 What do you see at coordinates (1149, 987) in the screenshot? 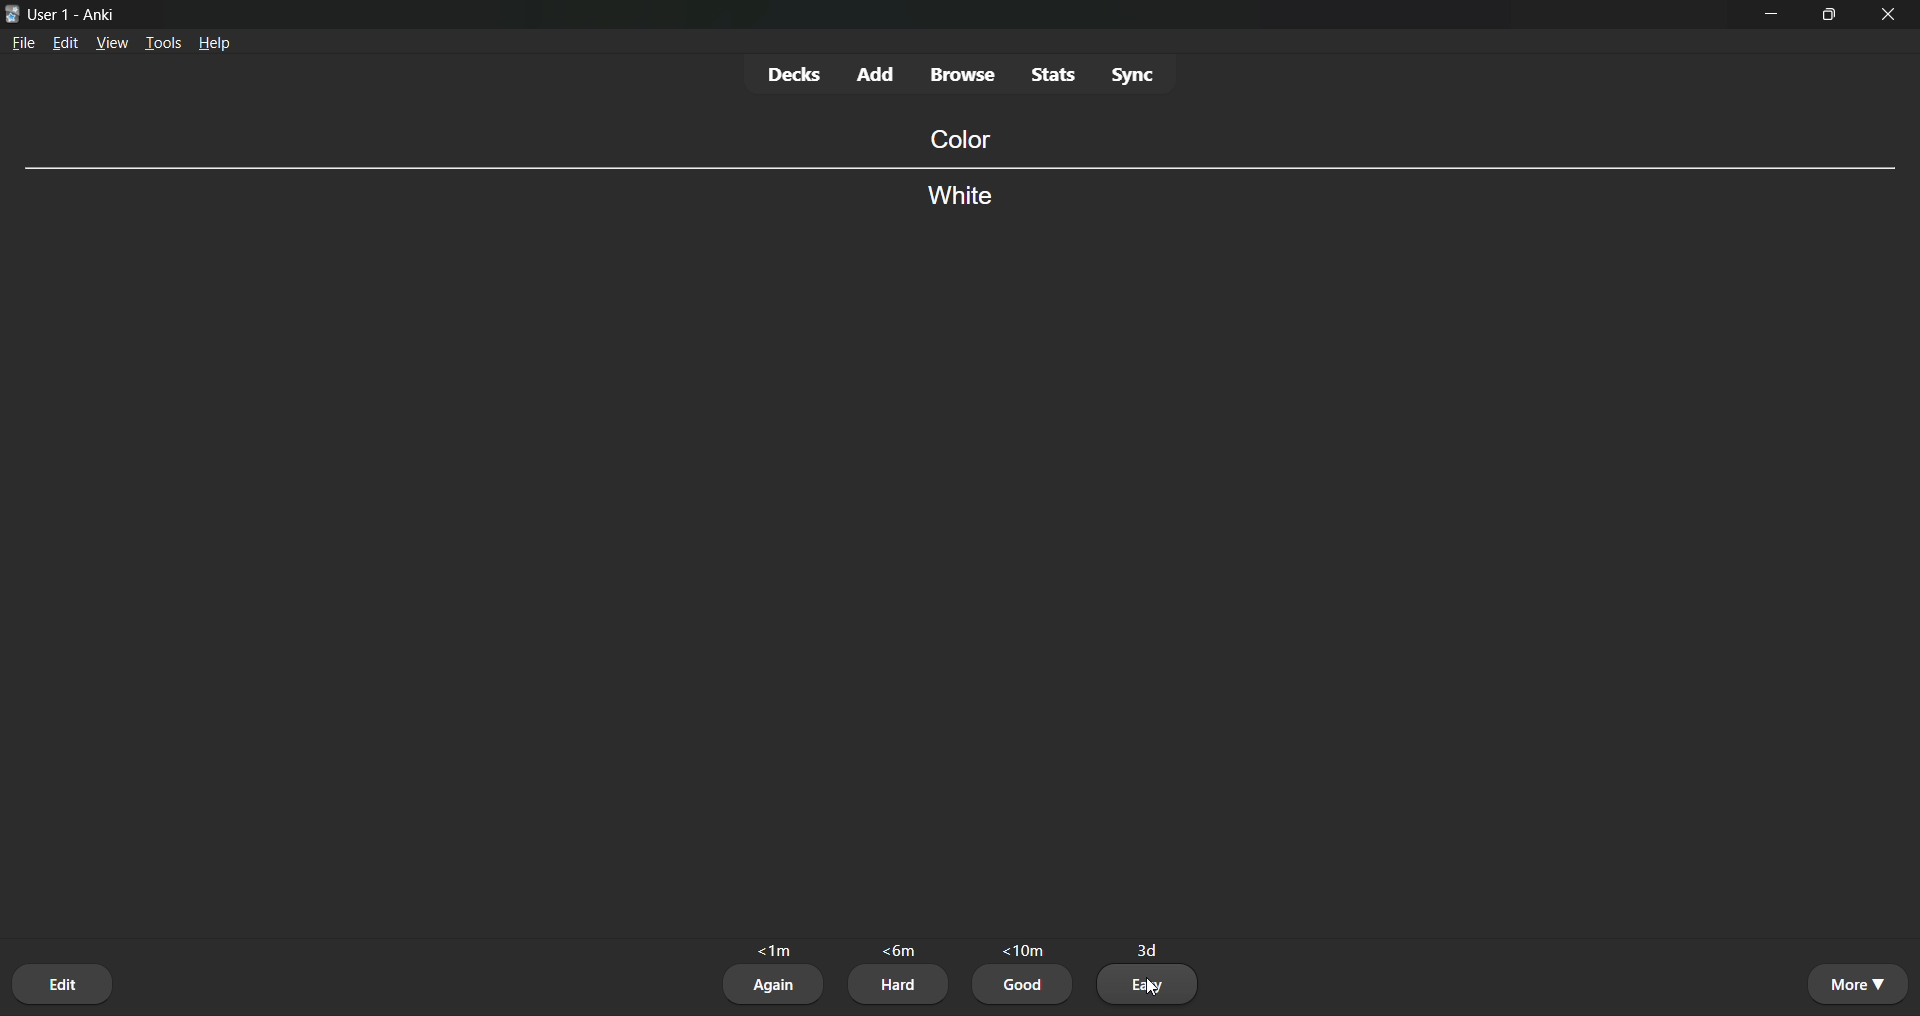
I see `cursor` at bounding box center [1149, 987].